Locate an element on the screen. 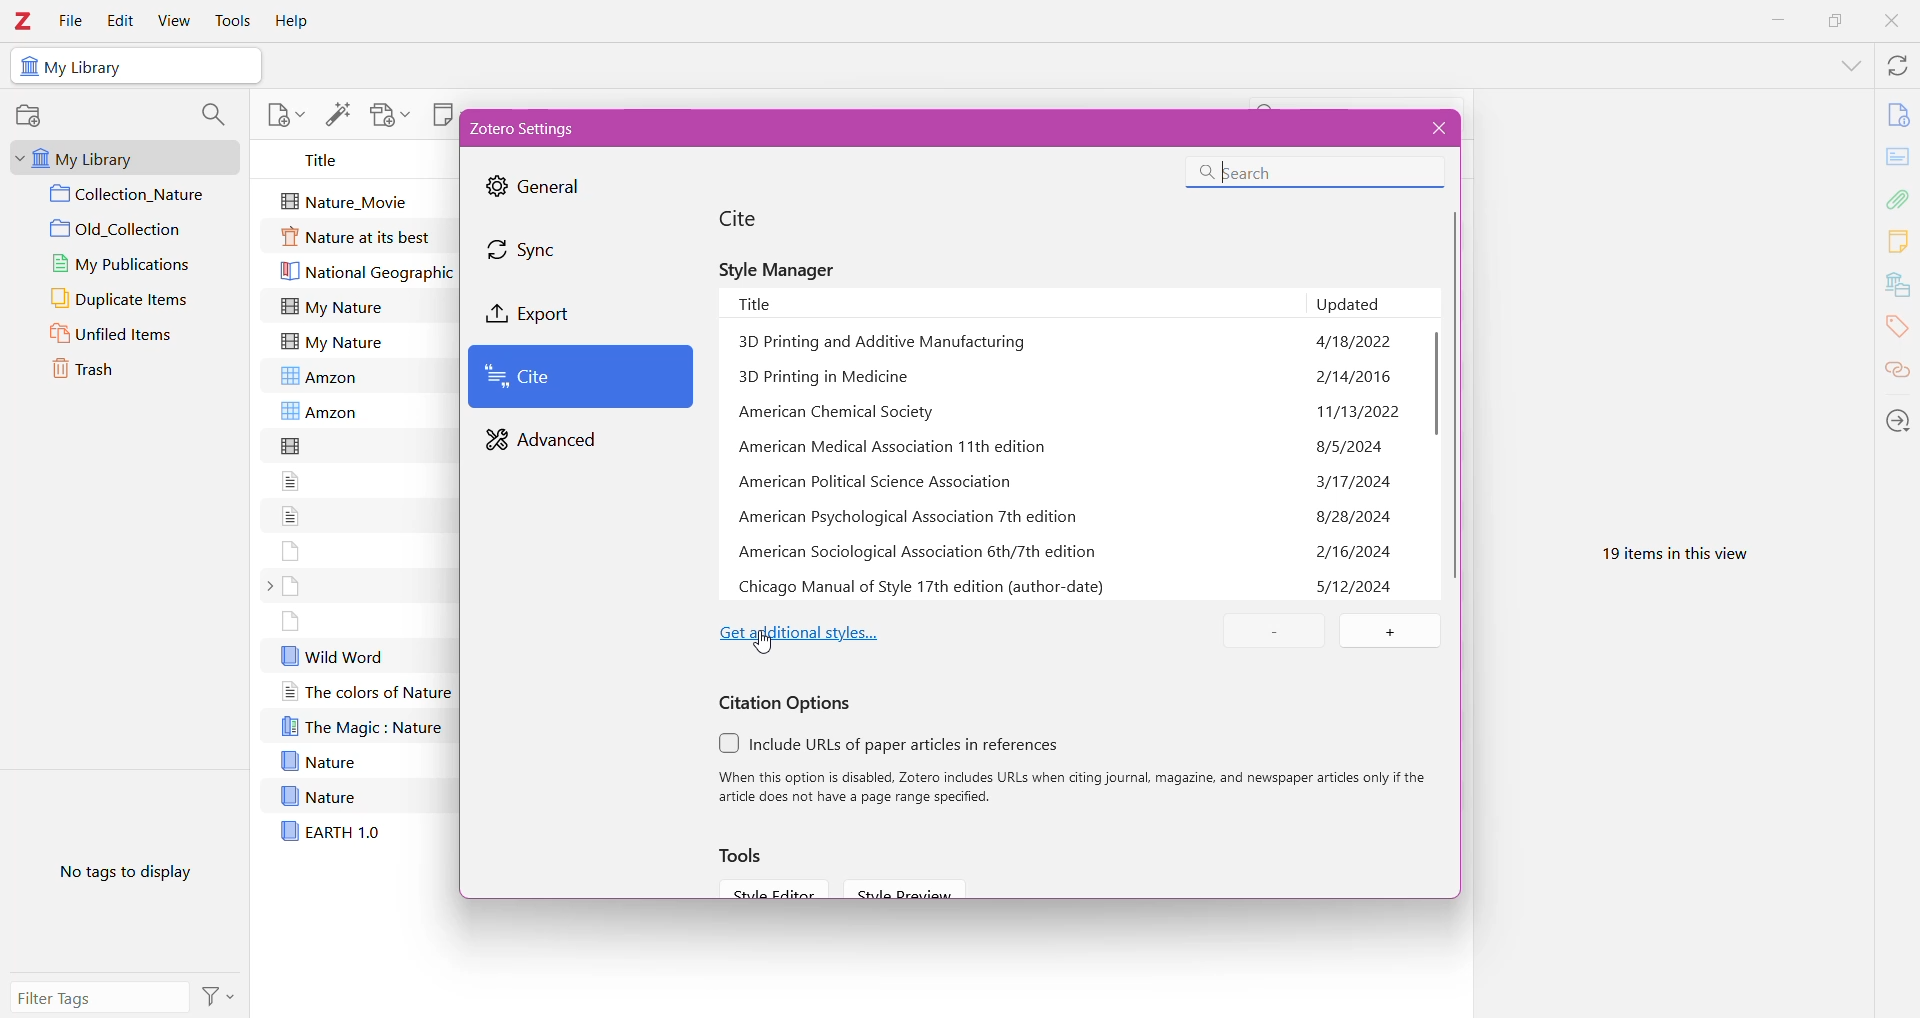  EARTH 1.0 is located at coordinates (330, 830).